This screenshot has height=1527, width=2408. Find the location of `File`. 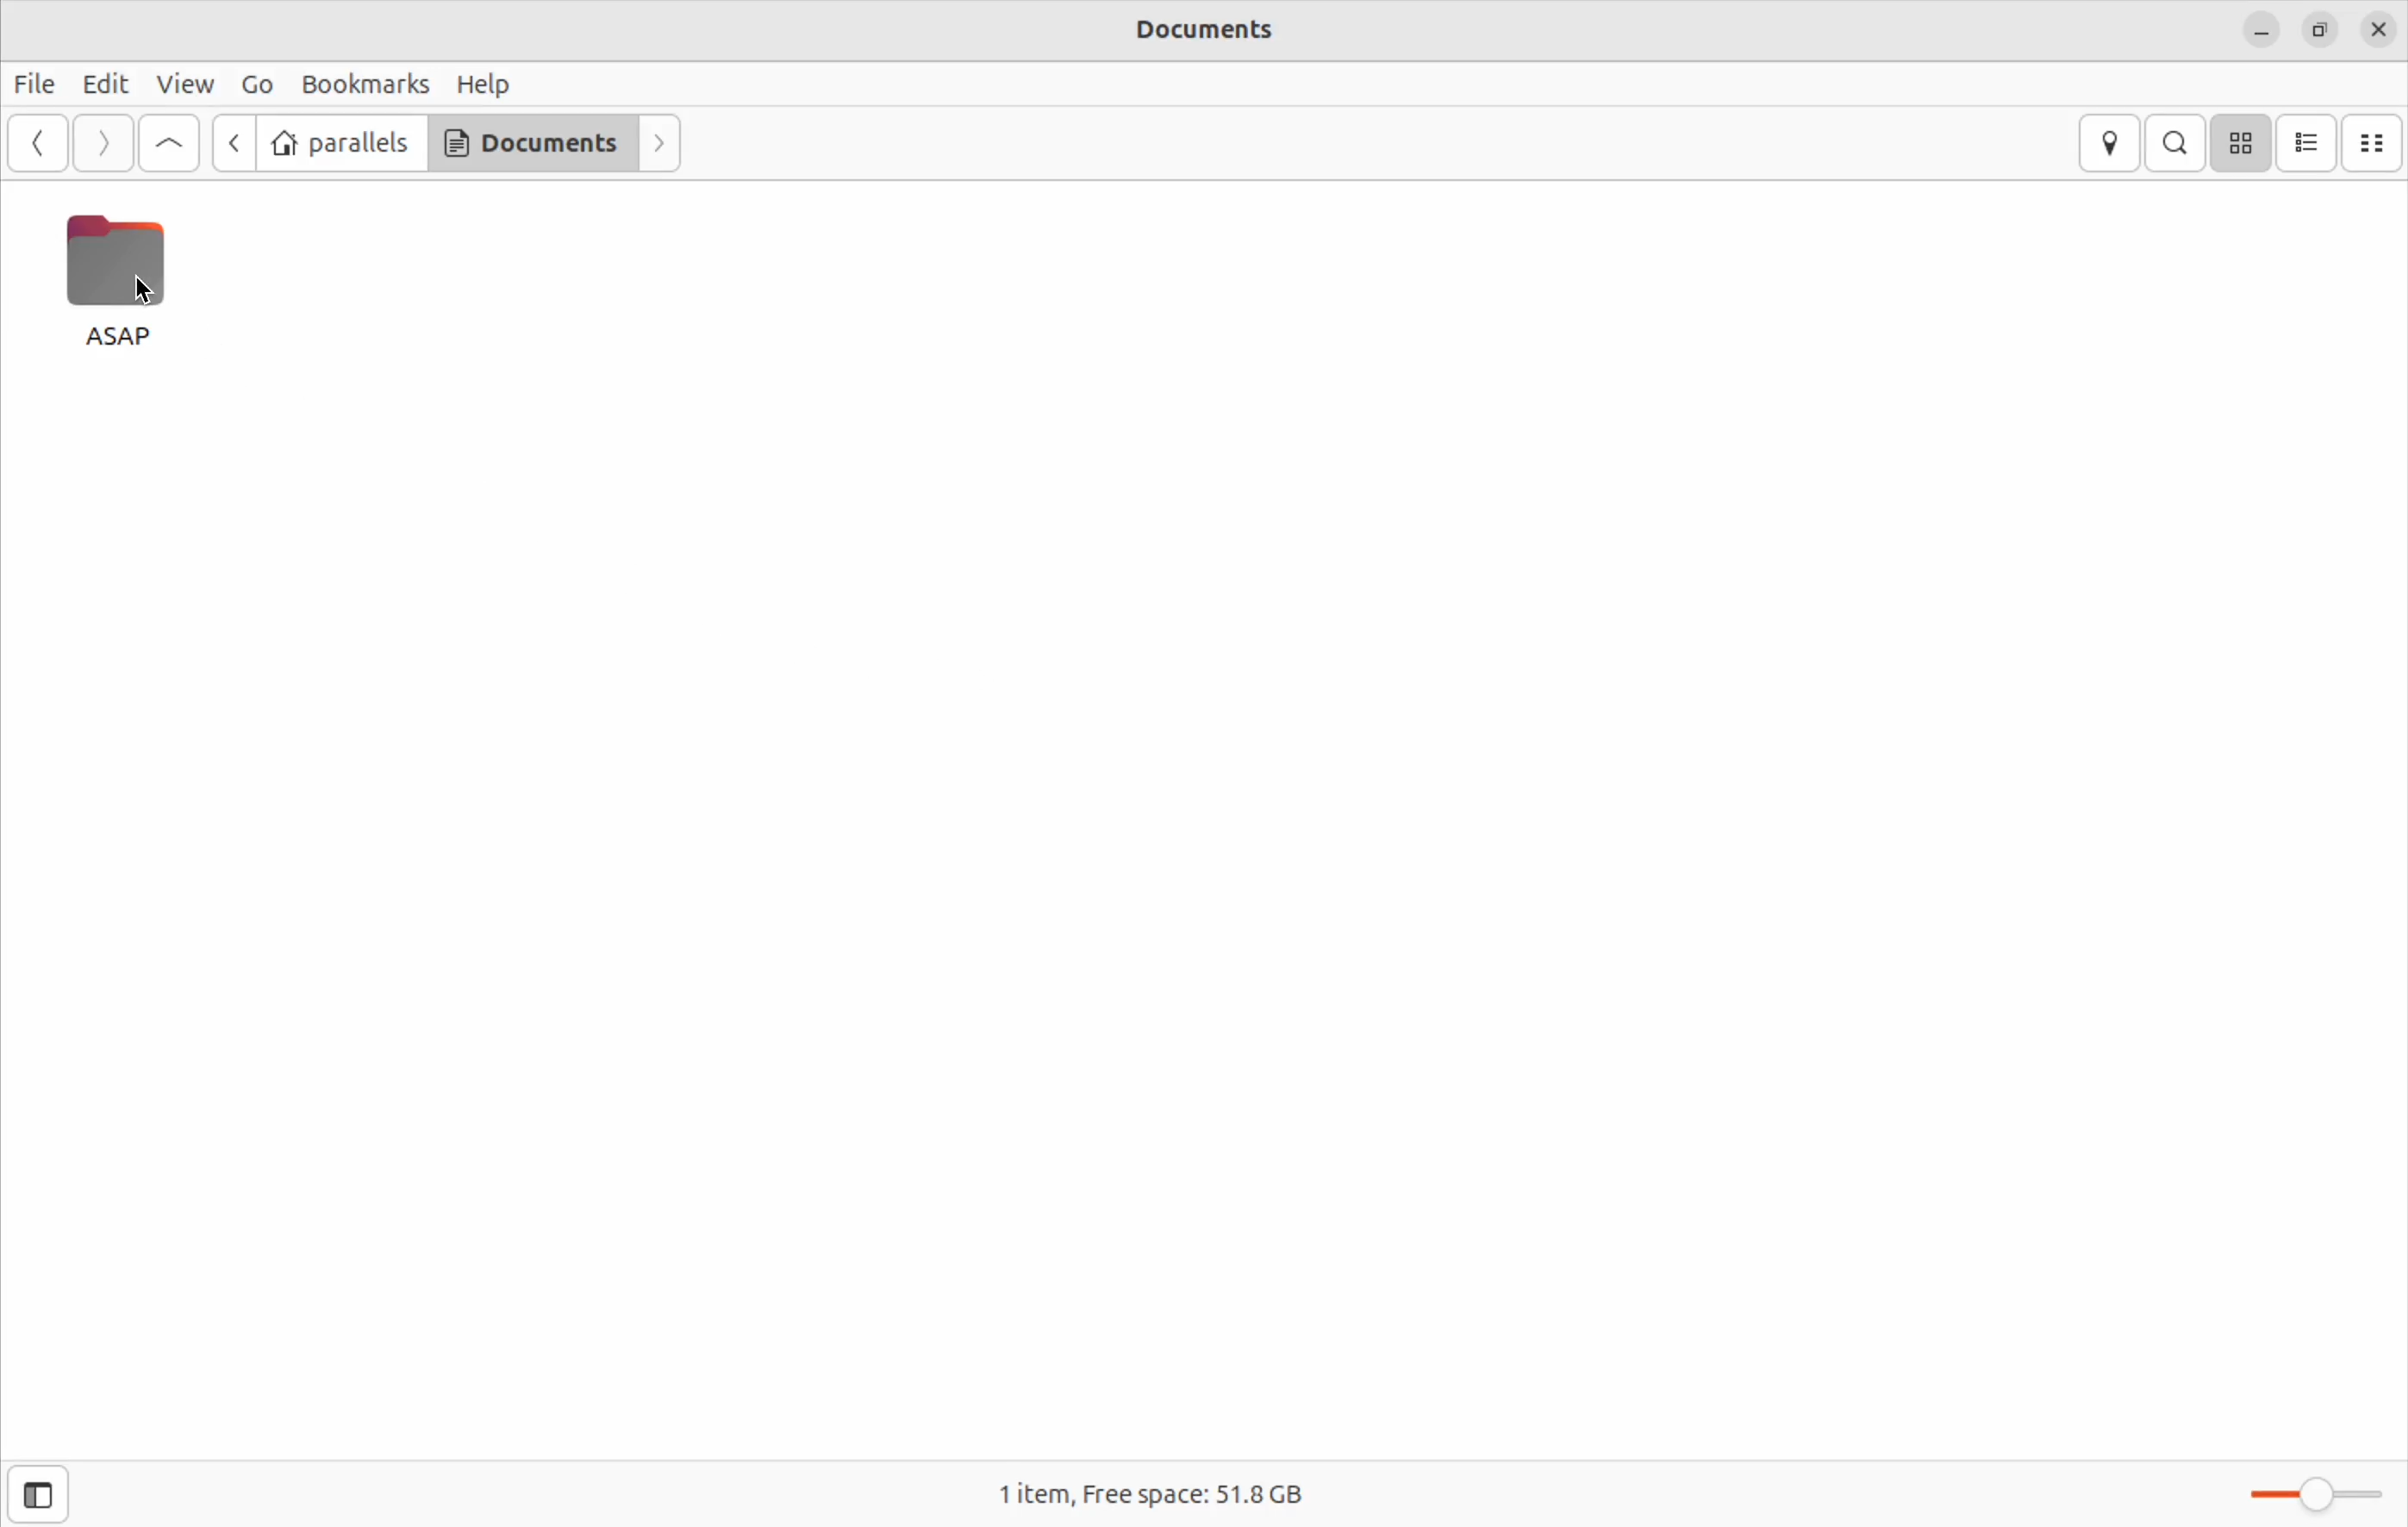

File is located at coordinates (37, 86).